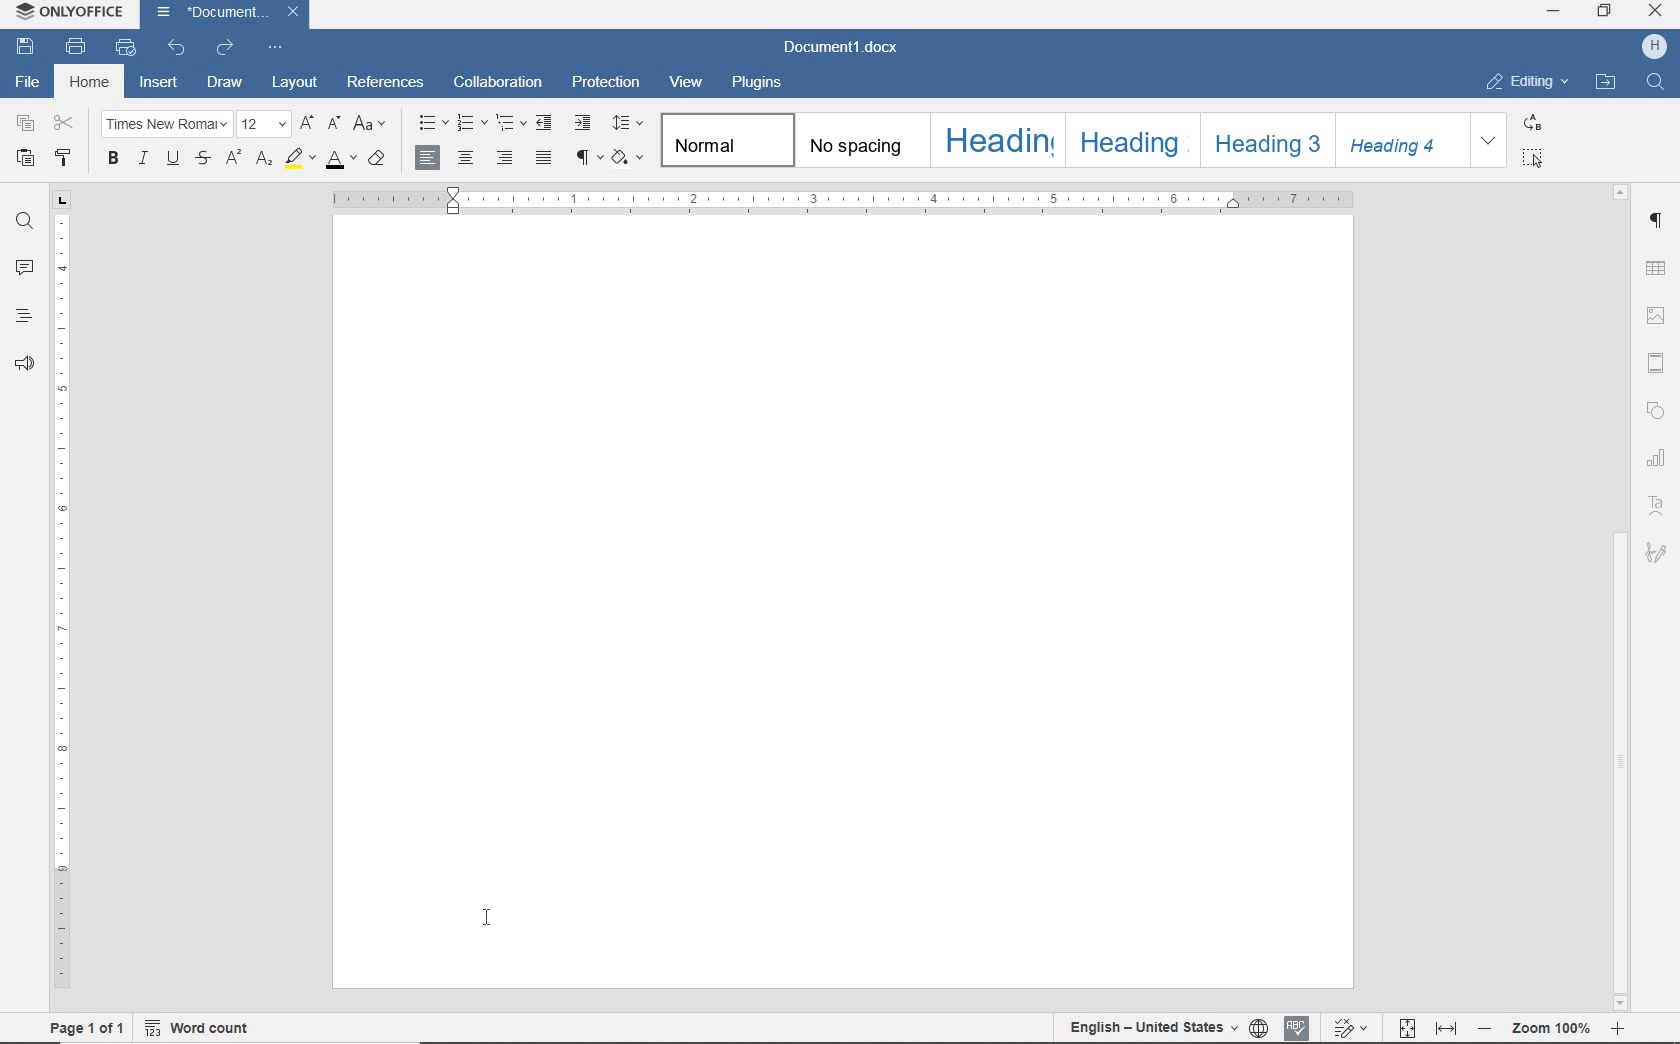  I want to click on ITALIC, so click(143, 158).